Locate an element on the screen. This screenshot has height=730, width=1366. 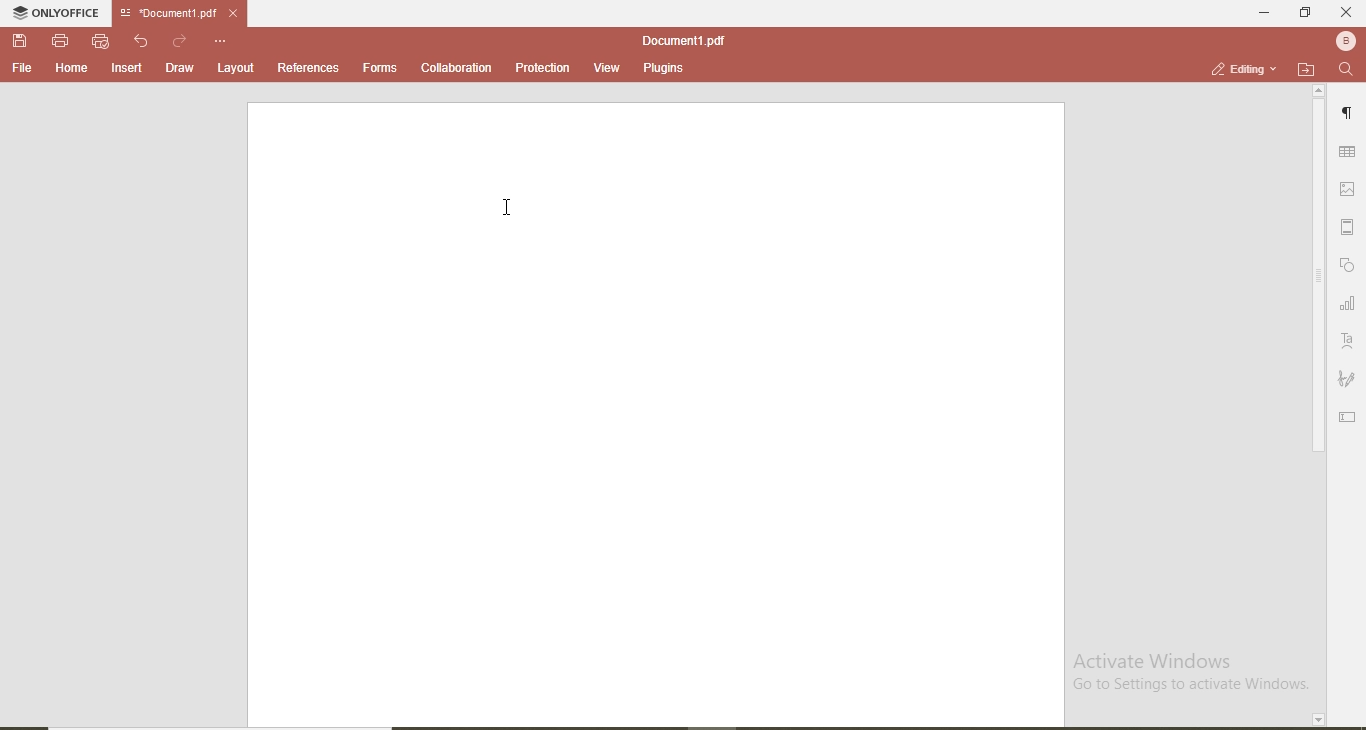
chart is located at coordinates (1349, 304).